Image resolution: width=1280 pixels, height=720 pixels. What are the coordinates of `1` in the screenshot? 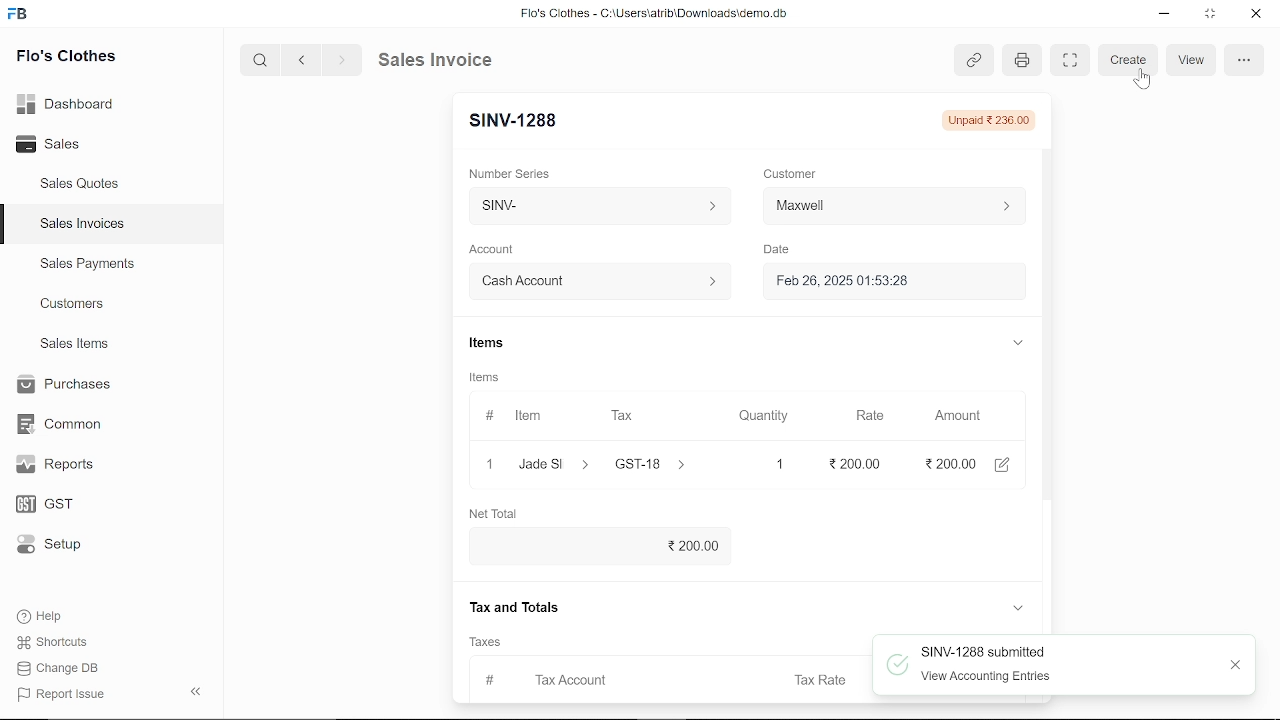 It's located at (762, 464).